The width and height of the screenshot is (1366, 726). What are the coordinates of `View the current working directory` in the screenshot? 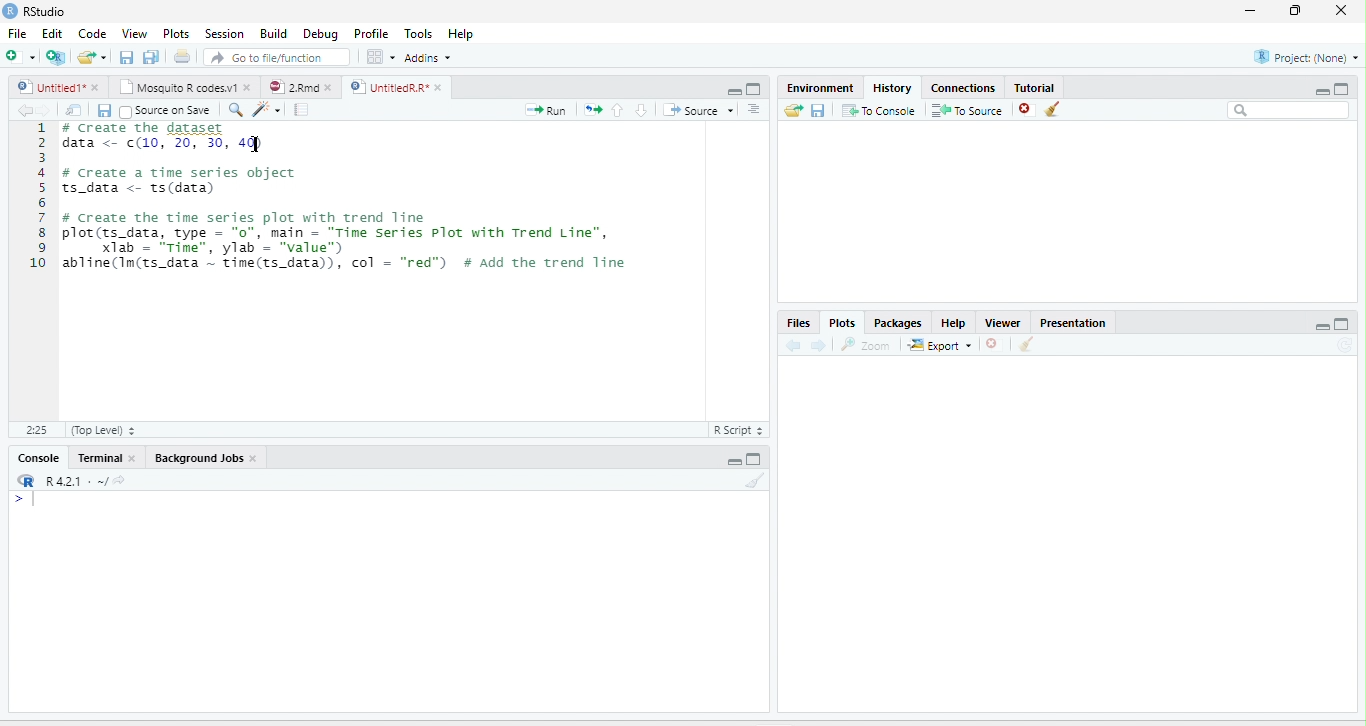 It's located at (120, 479).